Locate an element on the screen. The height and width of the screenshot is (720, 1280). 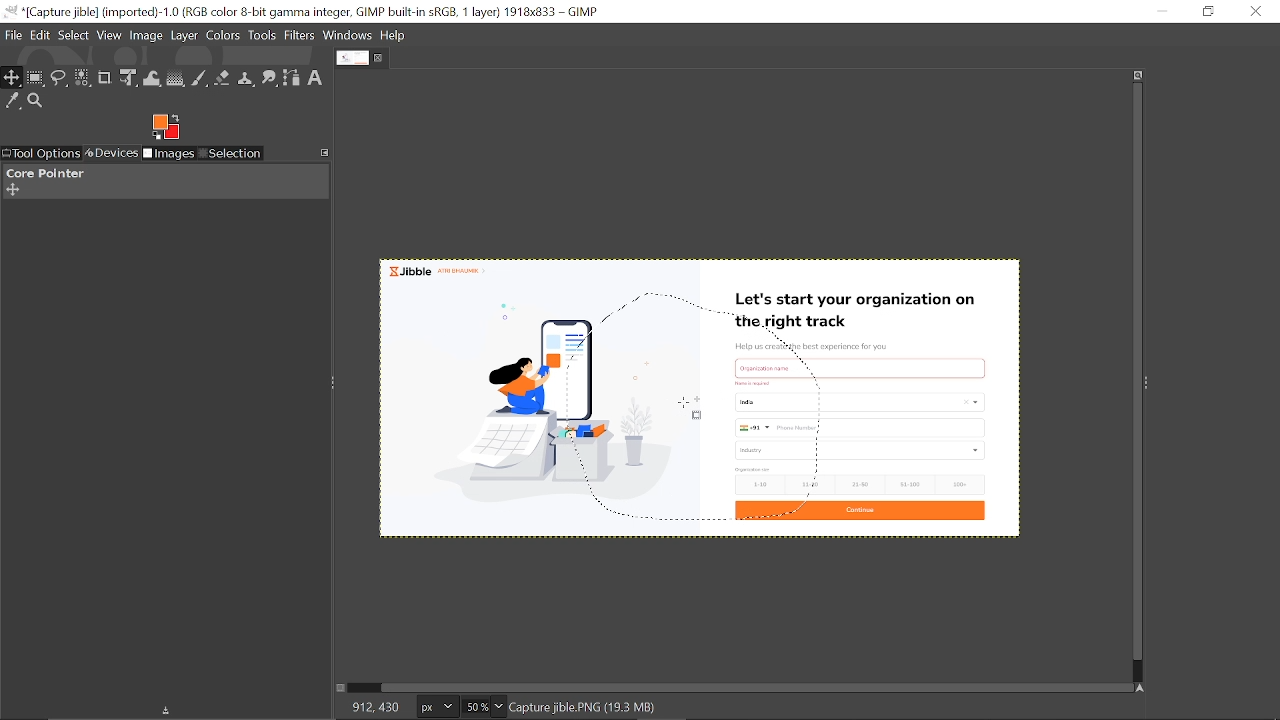
Text tool is located at coordinates (315, 78).